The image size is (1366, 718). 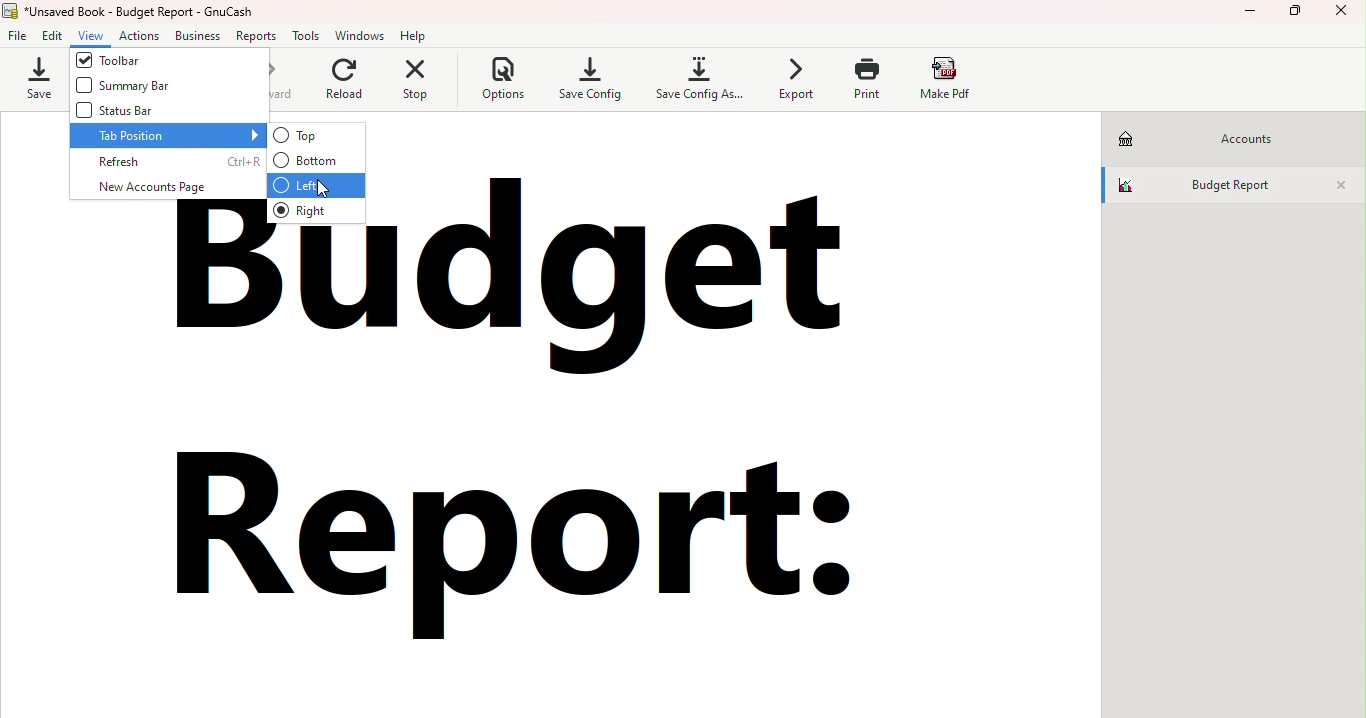 I want to click on Make pdf, so click(x=945, y=80).